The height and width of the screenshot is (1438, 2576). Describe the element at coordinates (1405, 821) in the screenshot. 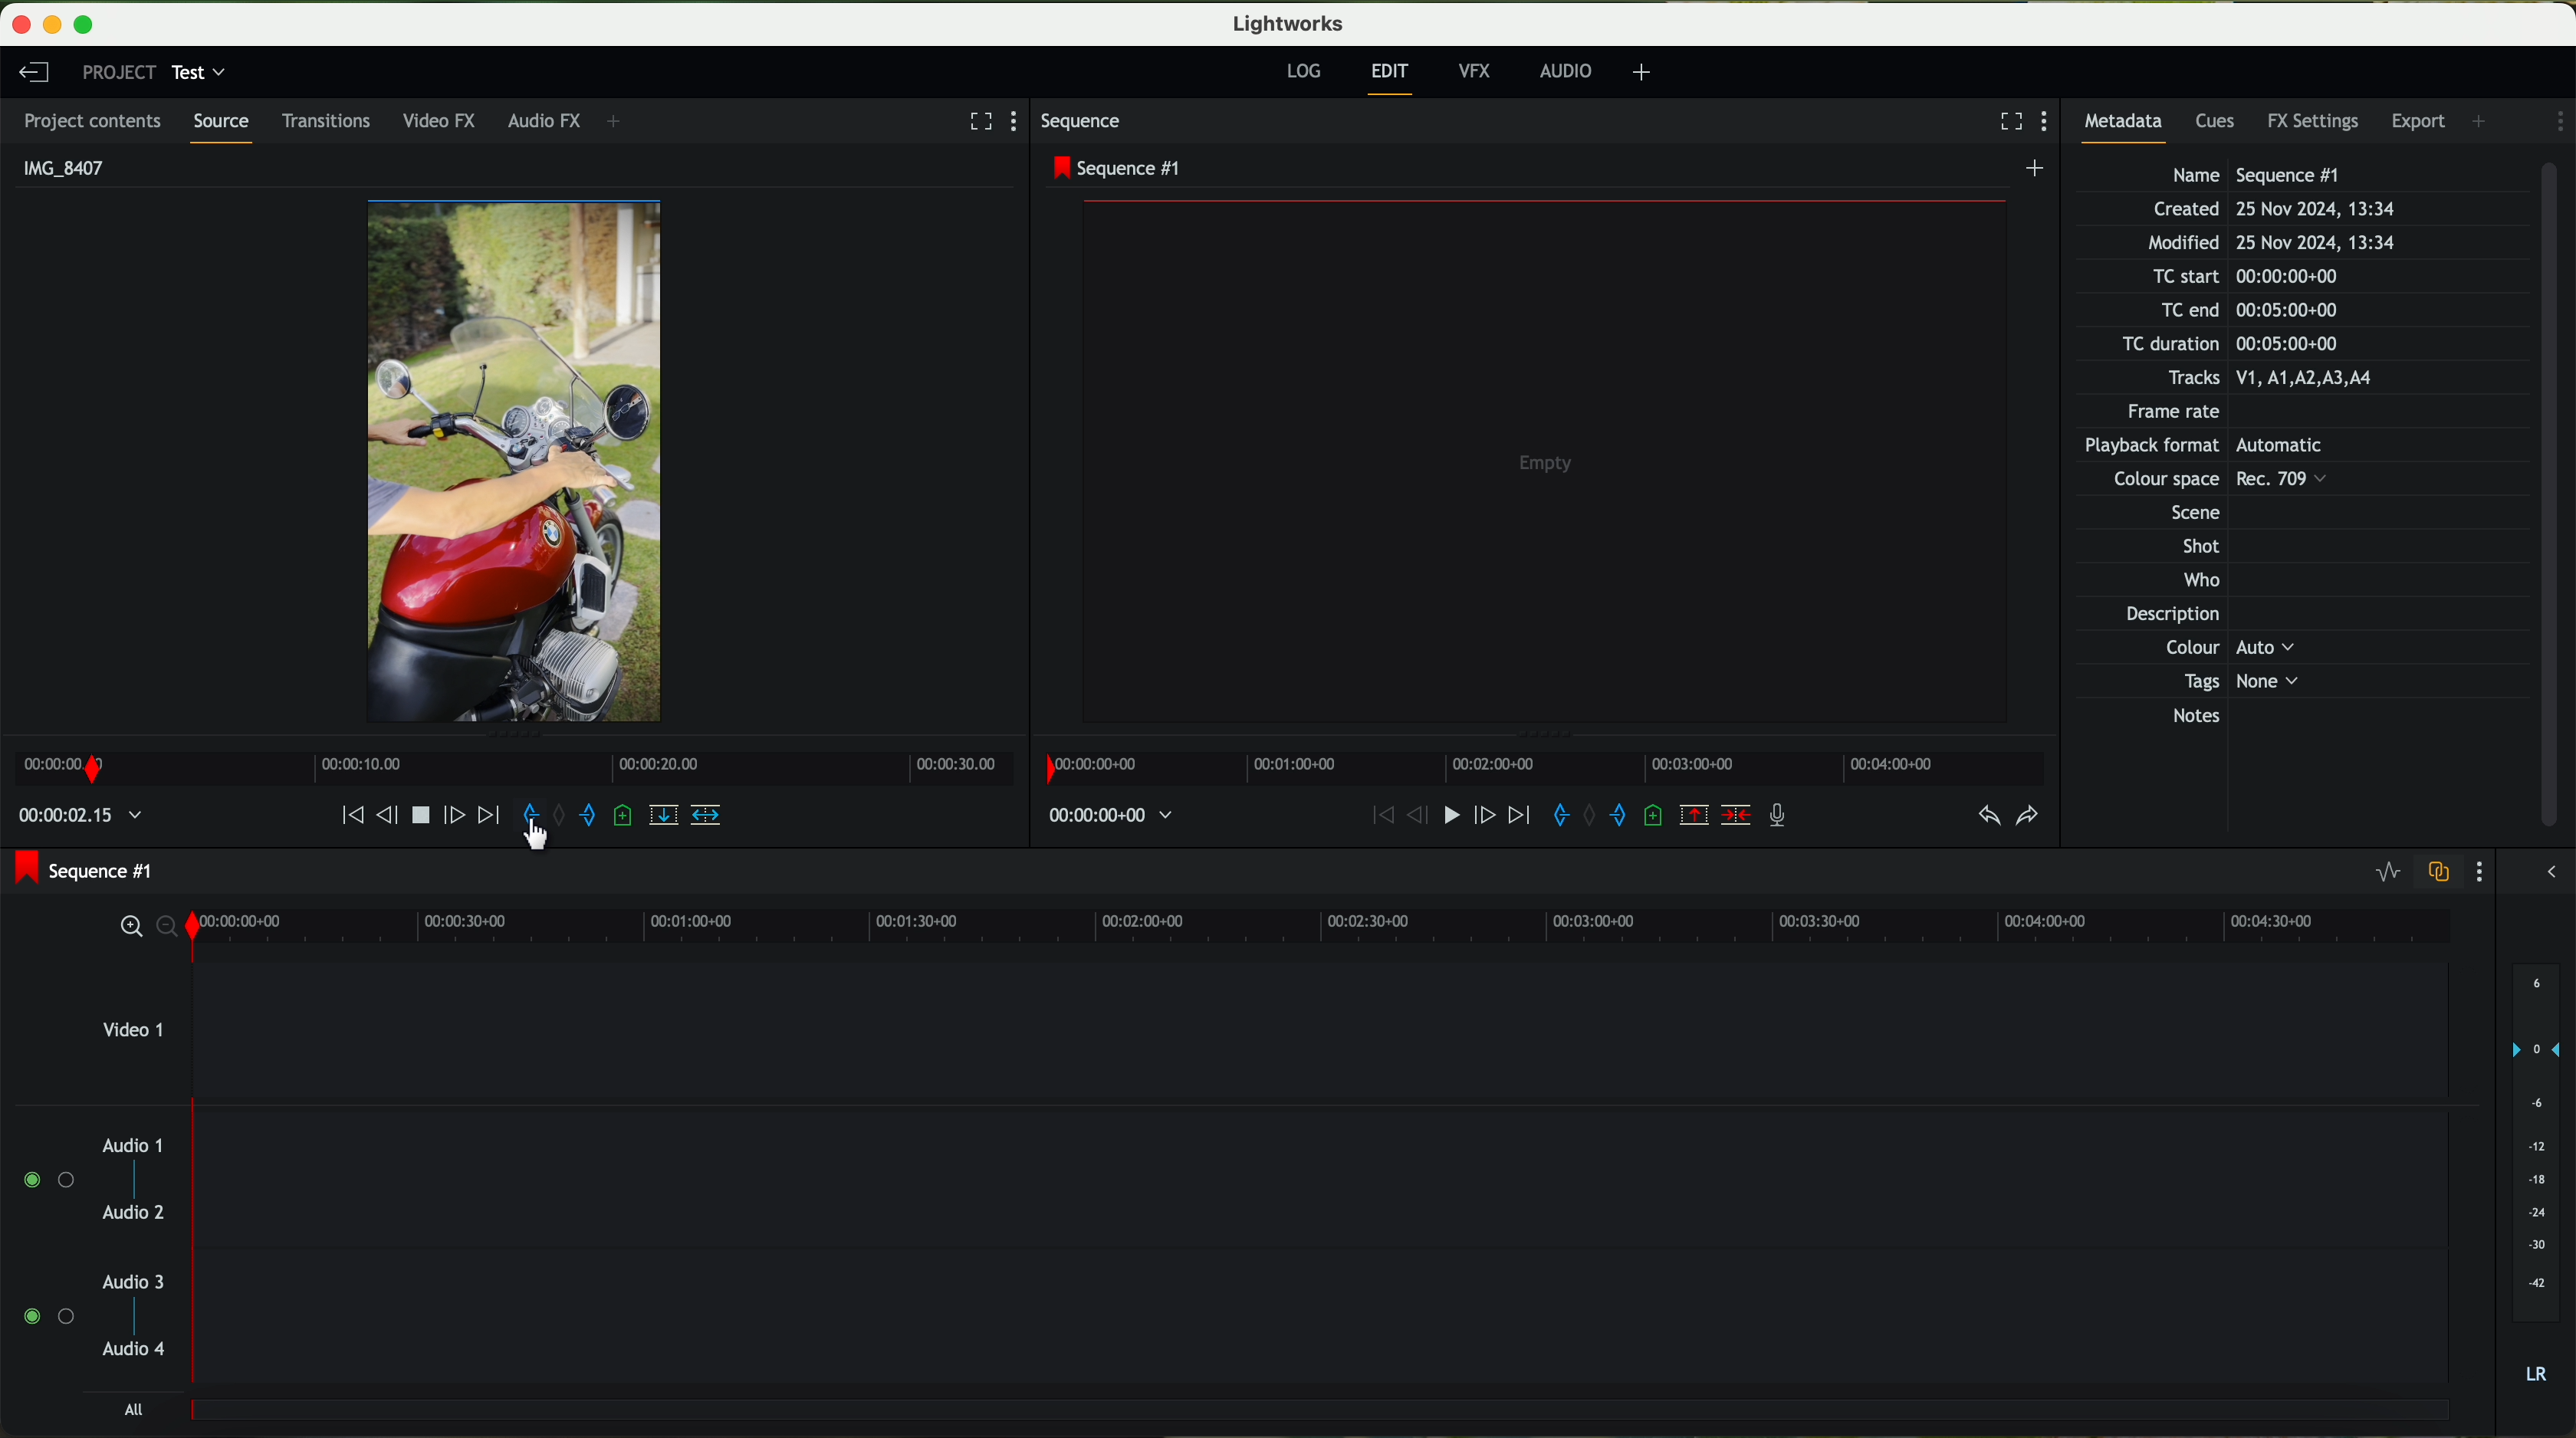

I see `nudge one frame back` at that location.